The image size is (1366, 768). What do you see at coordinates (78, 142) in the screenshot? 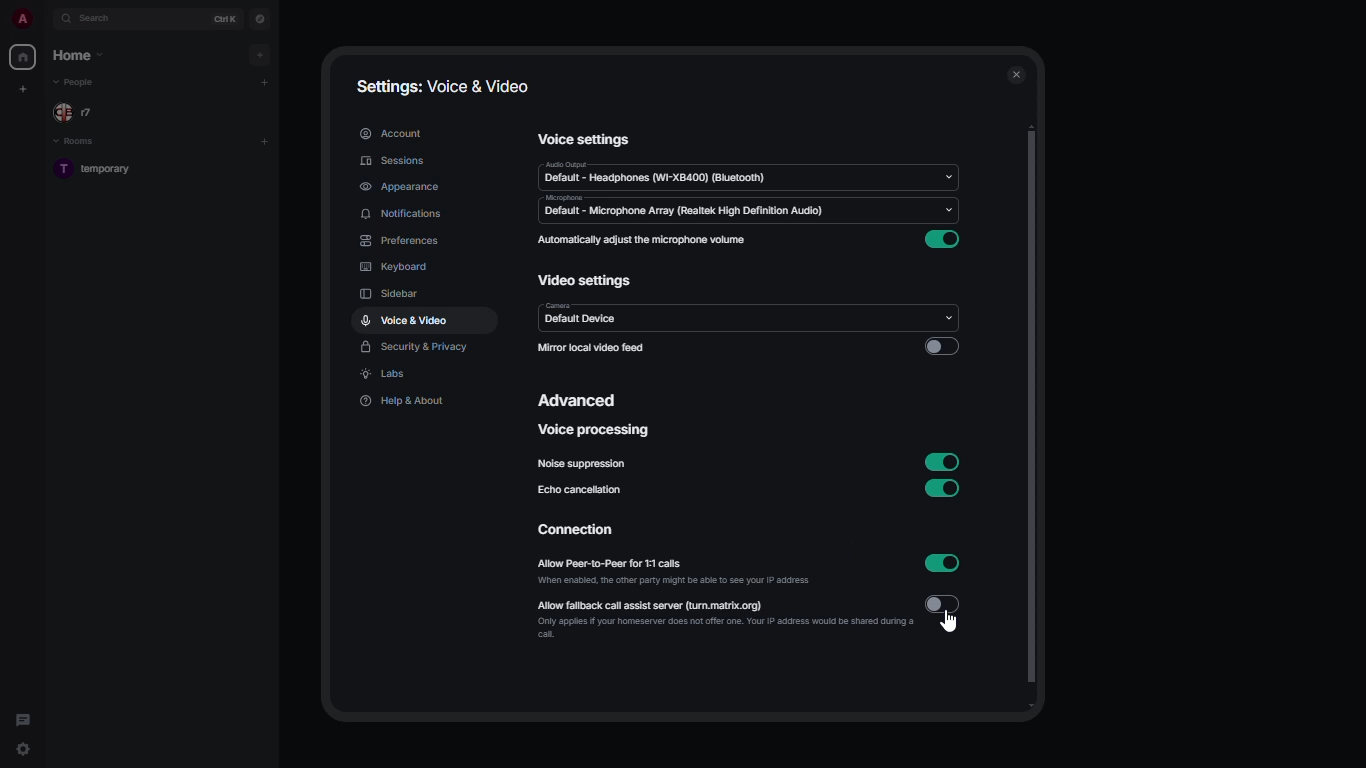
I see `rooms` at bounding box center [78, 142].